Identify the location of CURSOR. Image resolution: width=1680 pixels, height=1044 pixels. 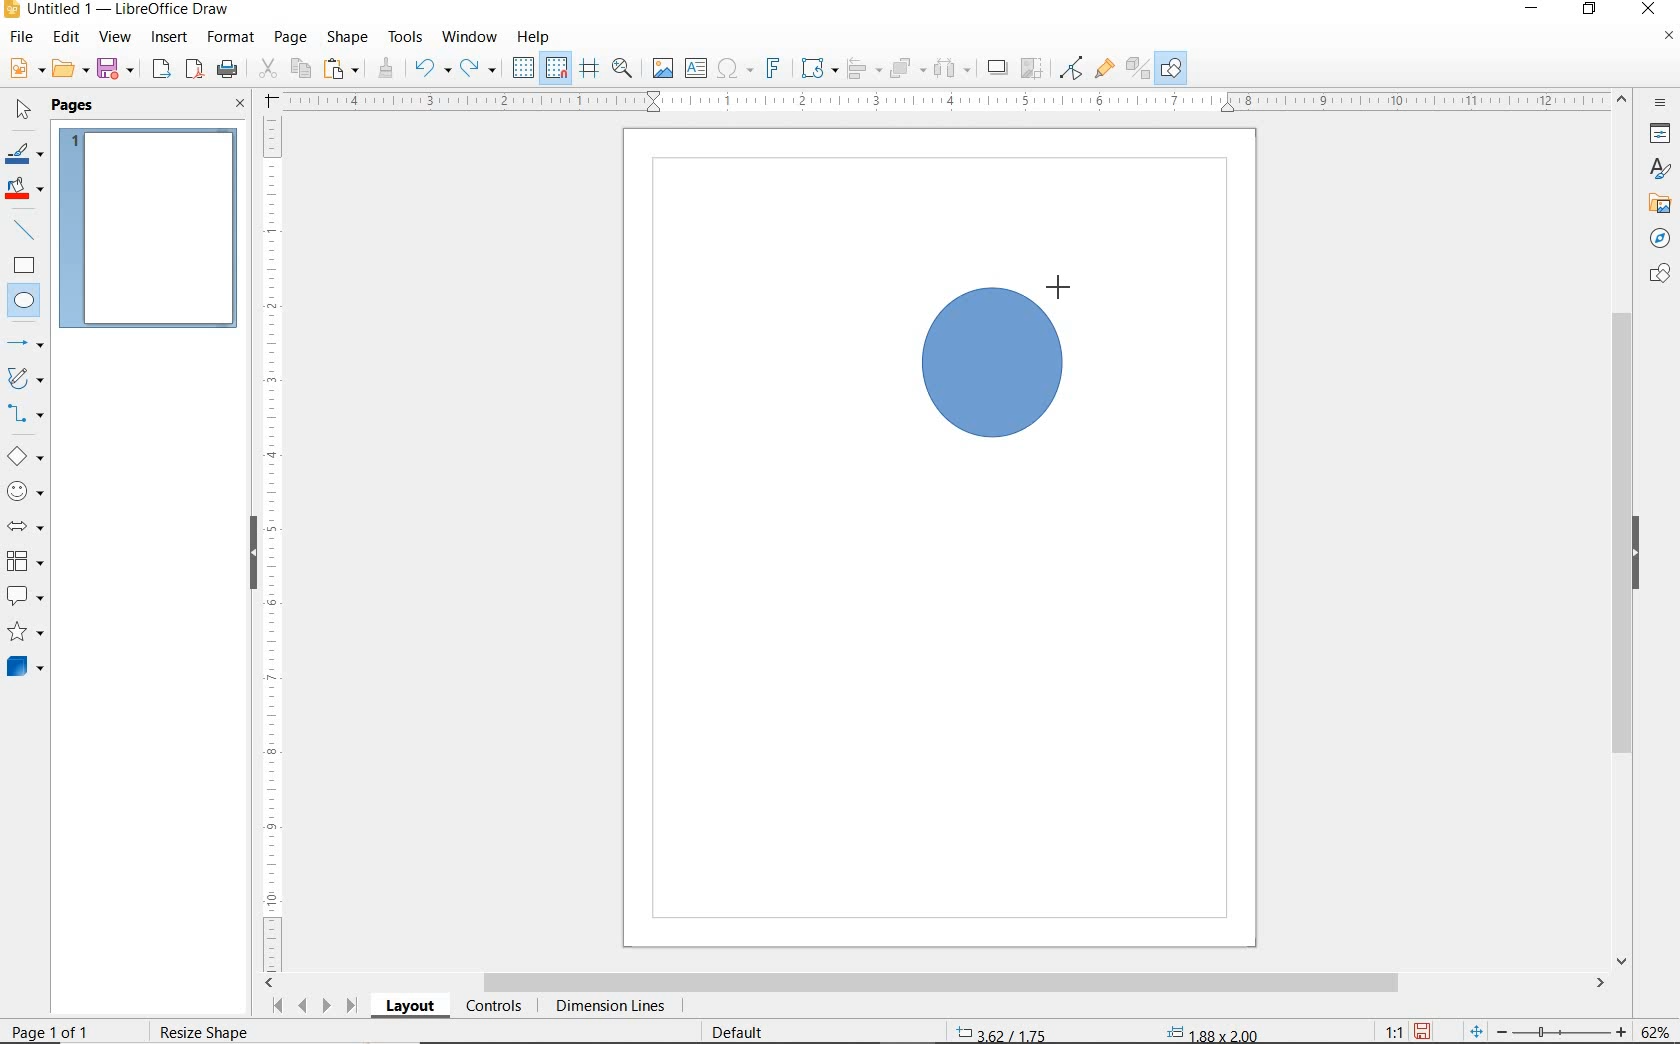
(43, 316).